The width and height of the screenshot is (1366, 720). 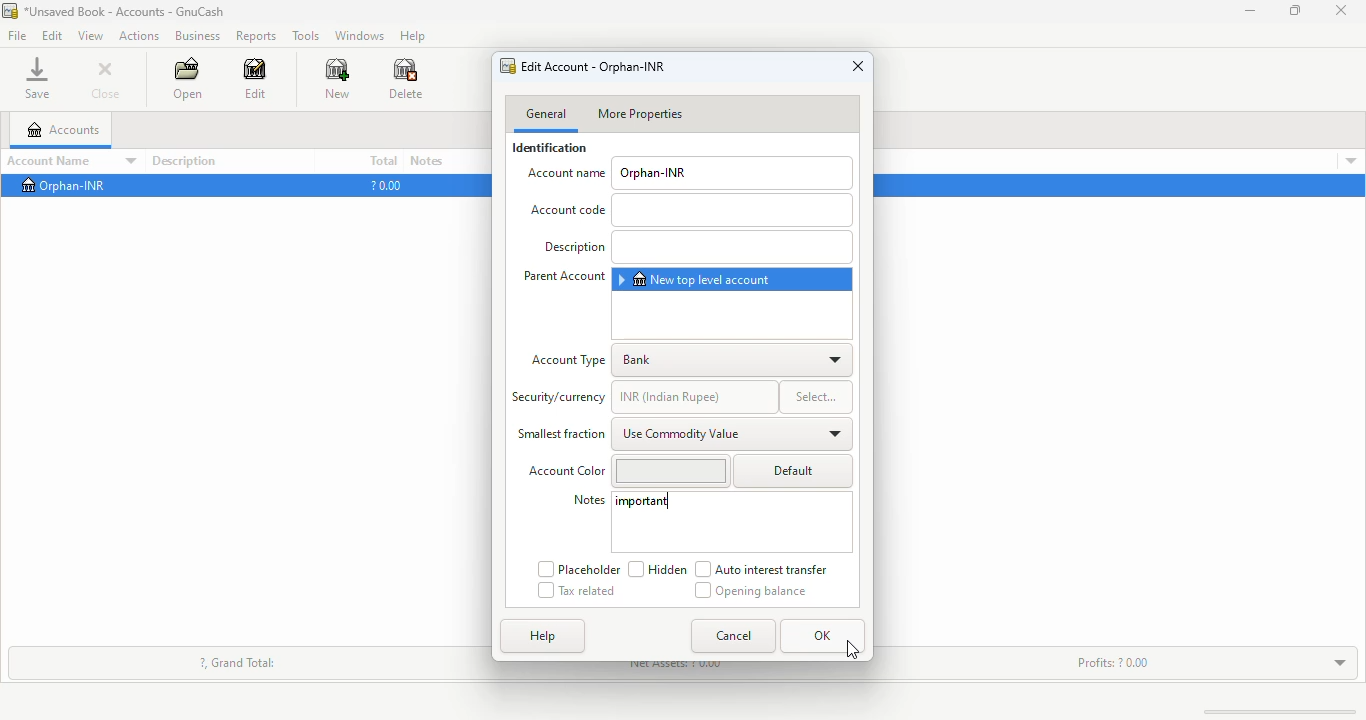 I want to click on accounts, so click(x=62, y=130).